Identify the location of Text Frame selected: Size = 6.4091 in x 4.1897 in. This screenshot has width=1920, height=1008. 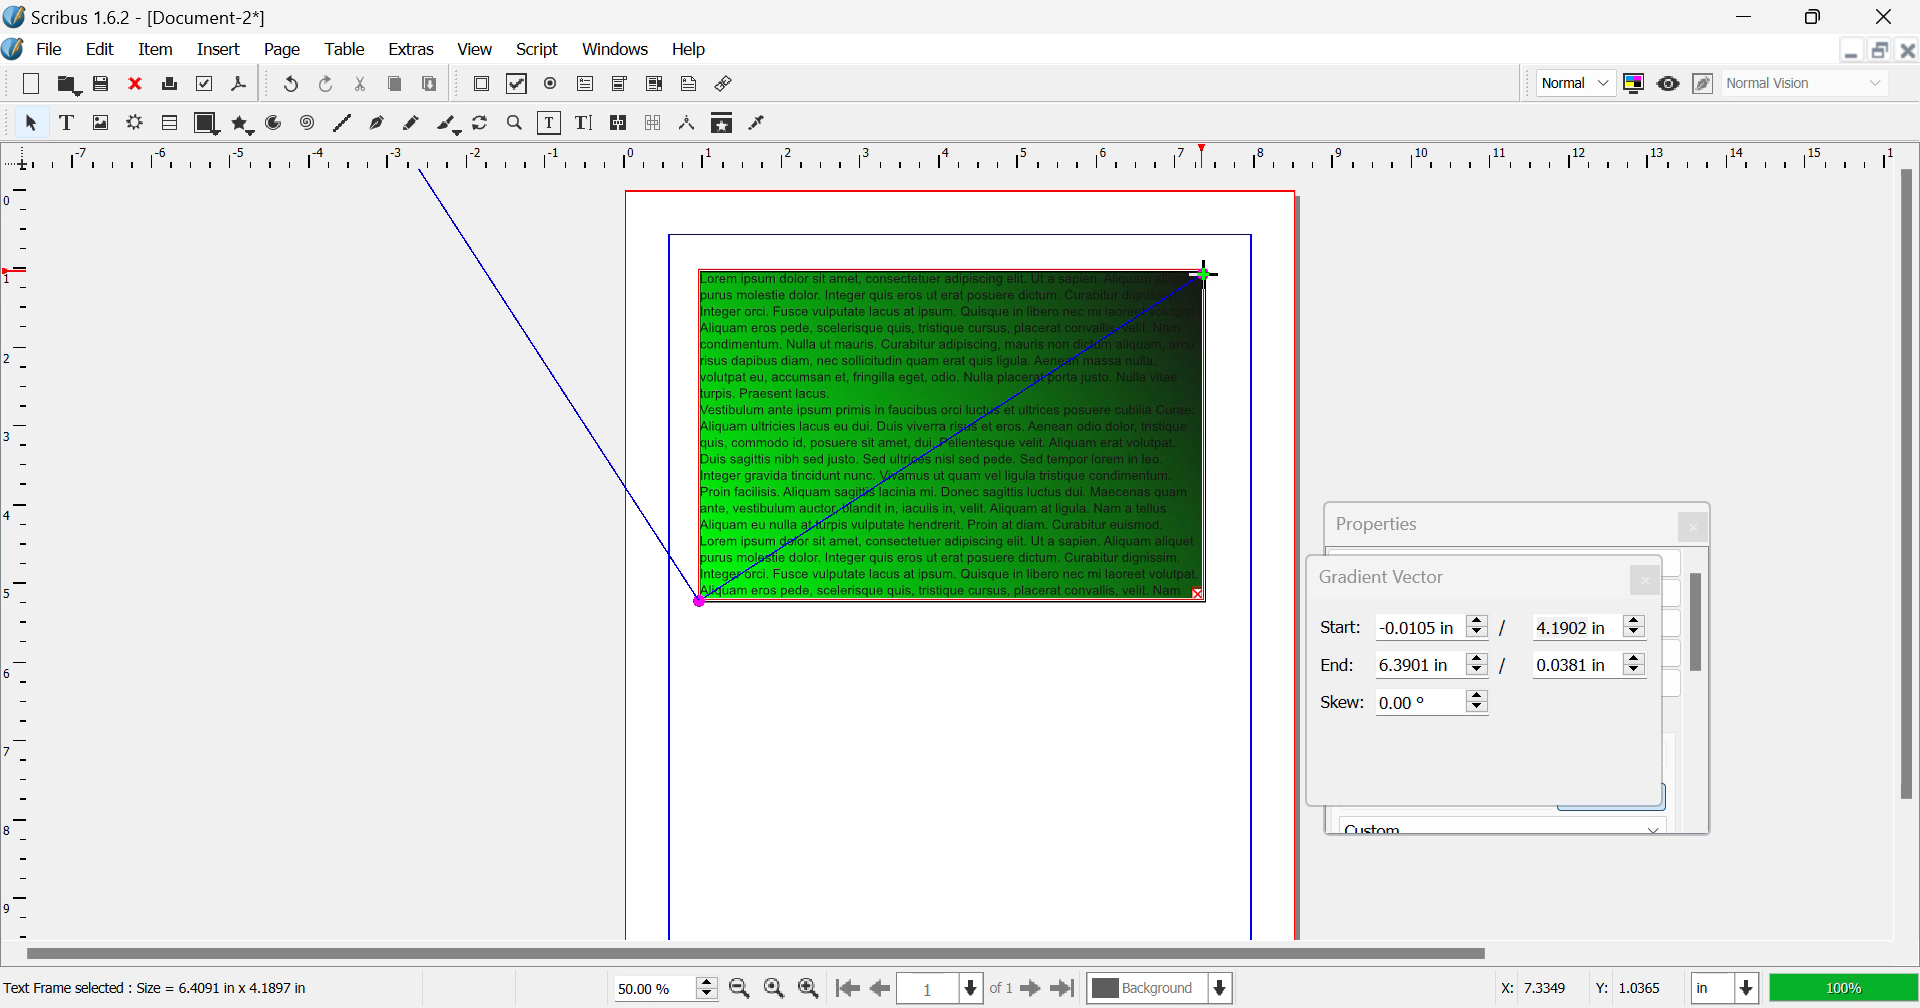
(161, 989).